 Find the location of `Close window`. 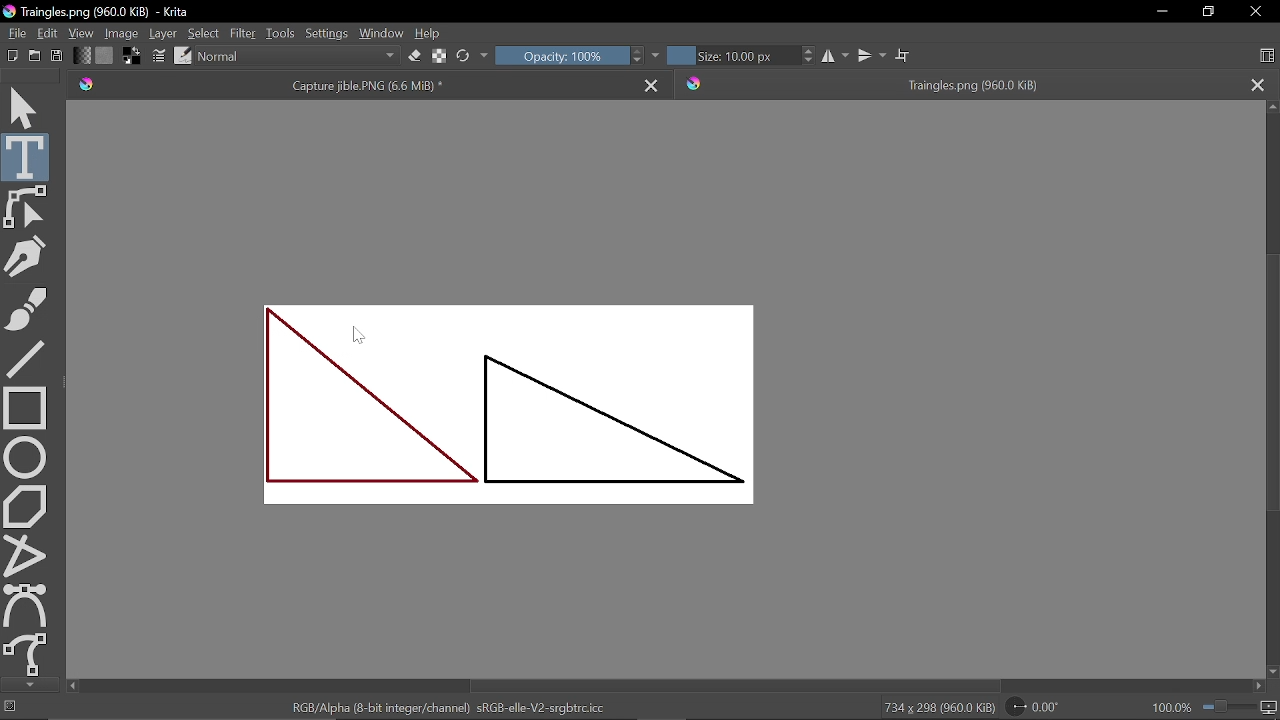

Close window is located at coordinates (1254, 12).